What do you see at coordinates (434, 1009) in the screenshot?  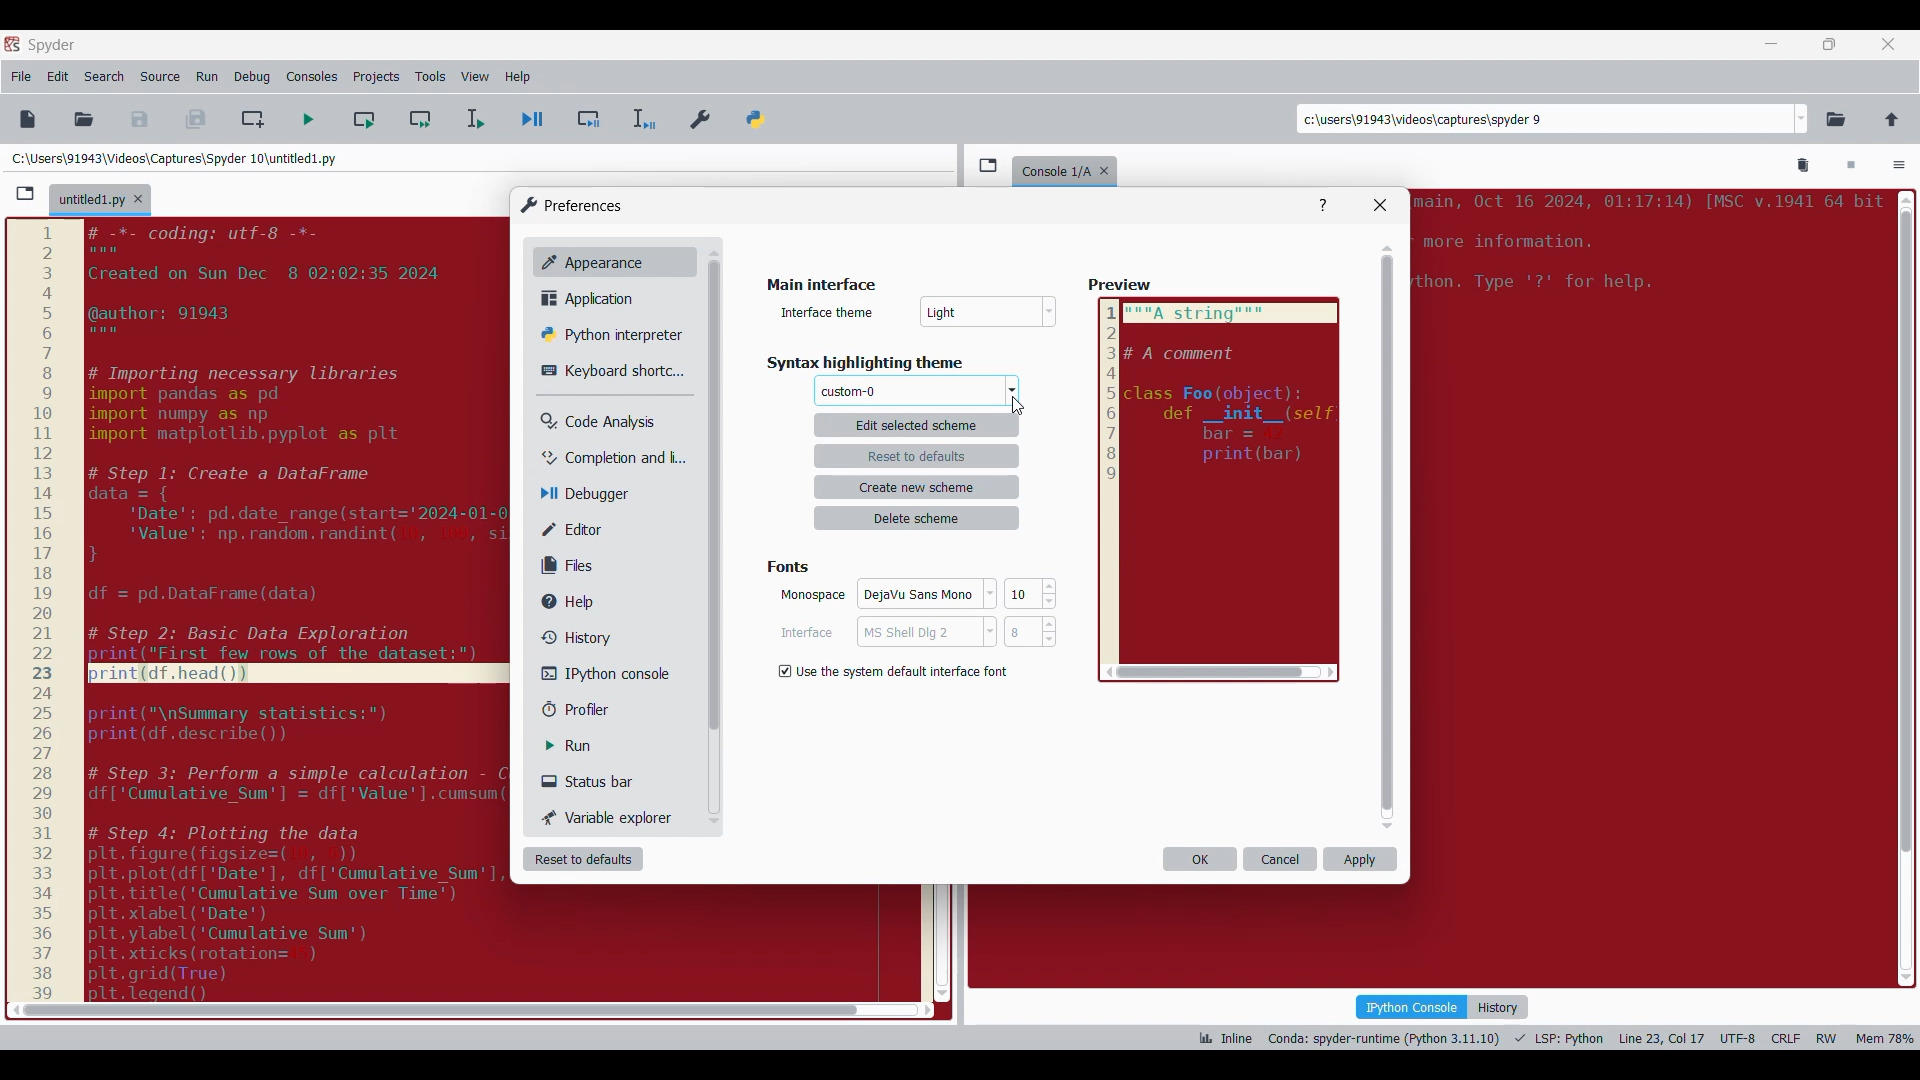 I see `scroll bar` at bounding box center [434, 1009].